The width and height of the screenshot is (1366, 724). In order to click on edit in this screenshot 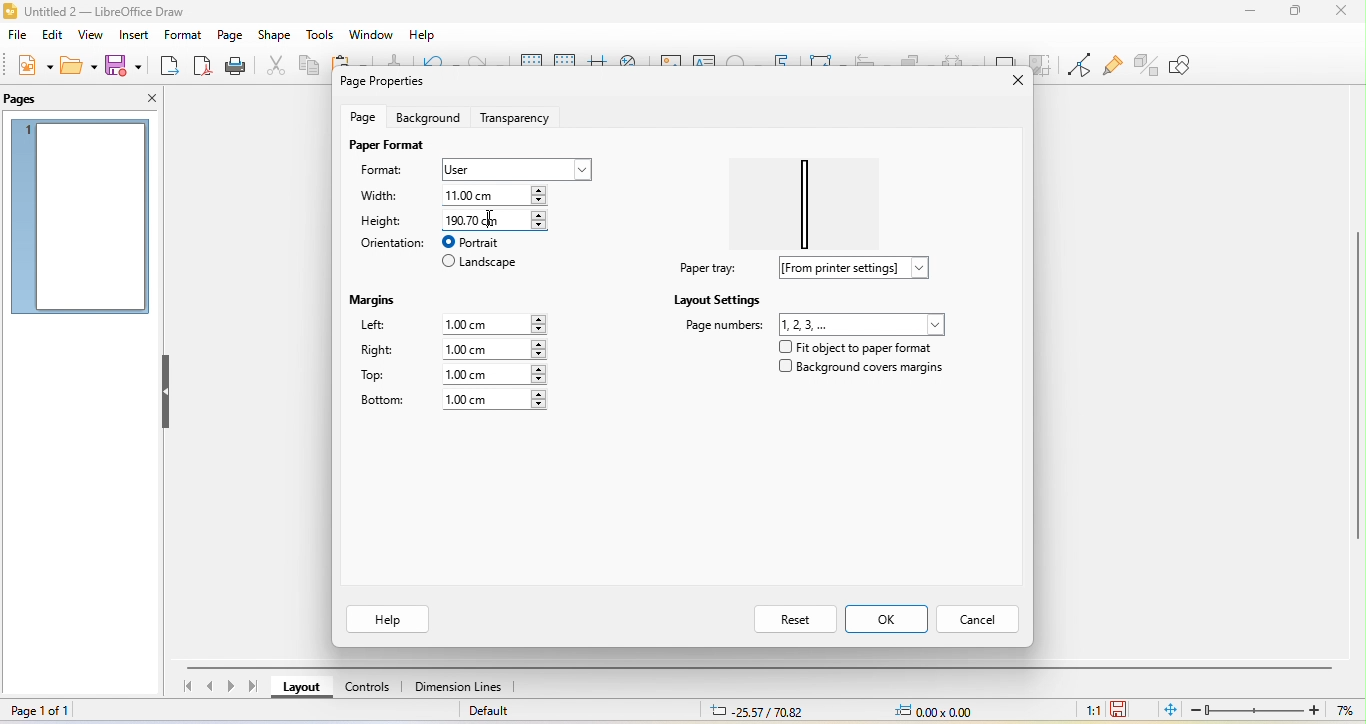, I will do `click(55, 35)`.